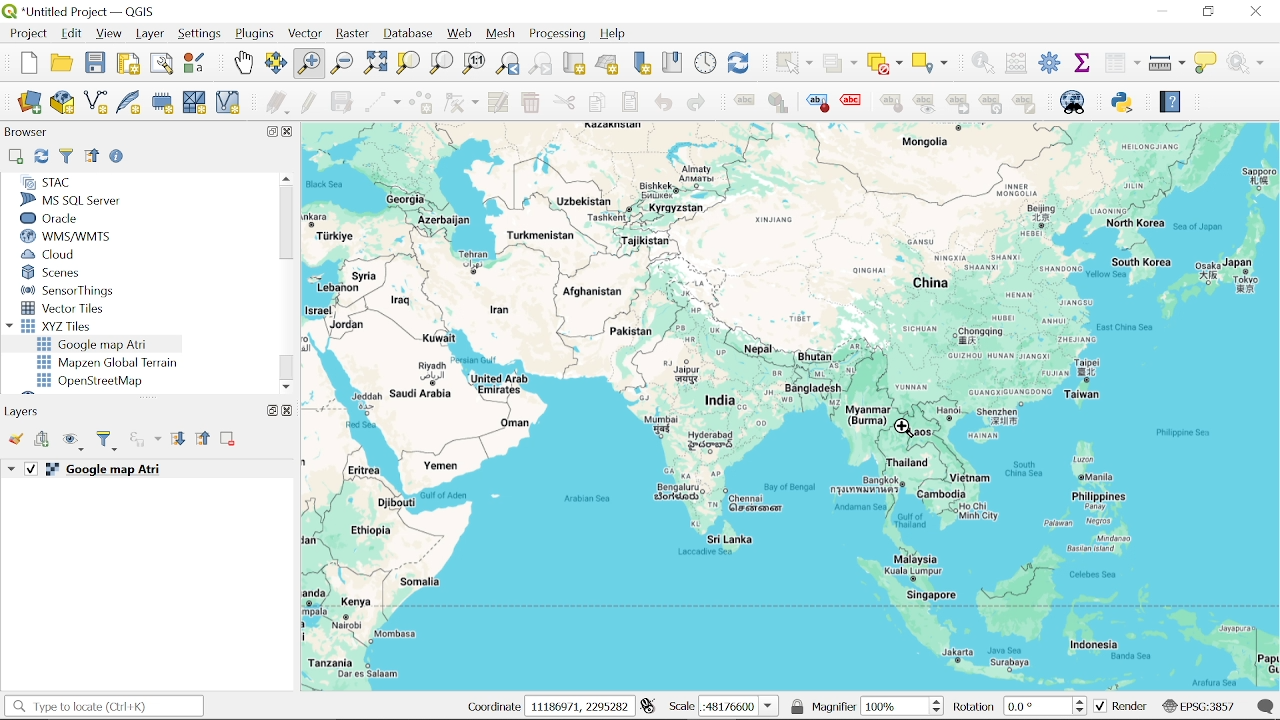 The image size is (1280, 720). What do you see at coordinates (420, 104) in the screenshot?
I see `Add feature` at bounding box center [420, 104].